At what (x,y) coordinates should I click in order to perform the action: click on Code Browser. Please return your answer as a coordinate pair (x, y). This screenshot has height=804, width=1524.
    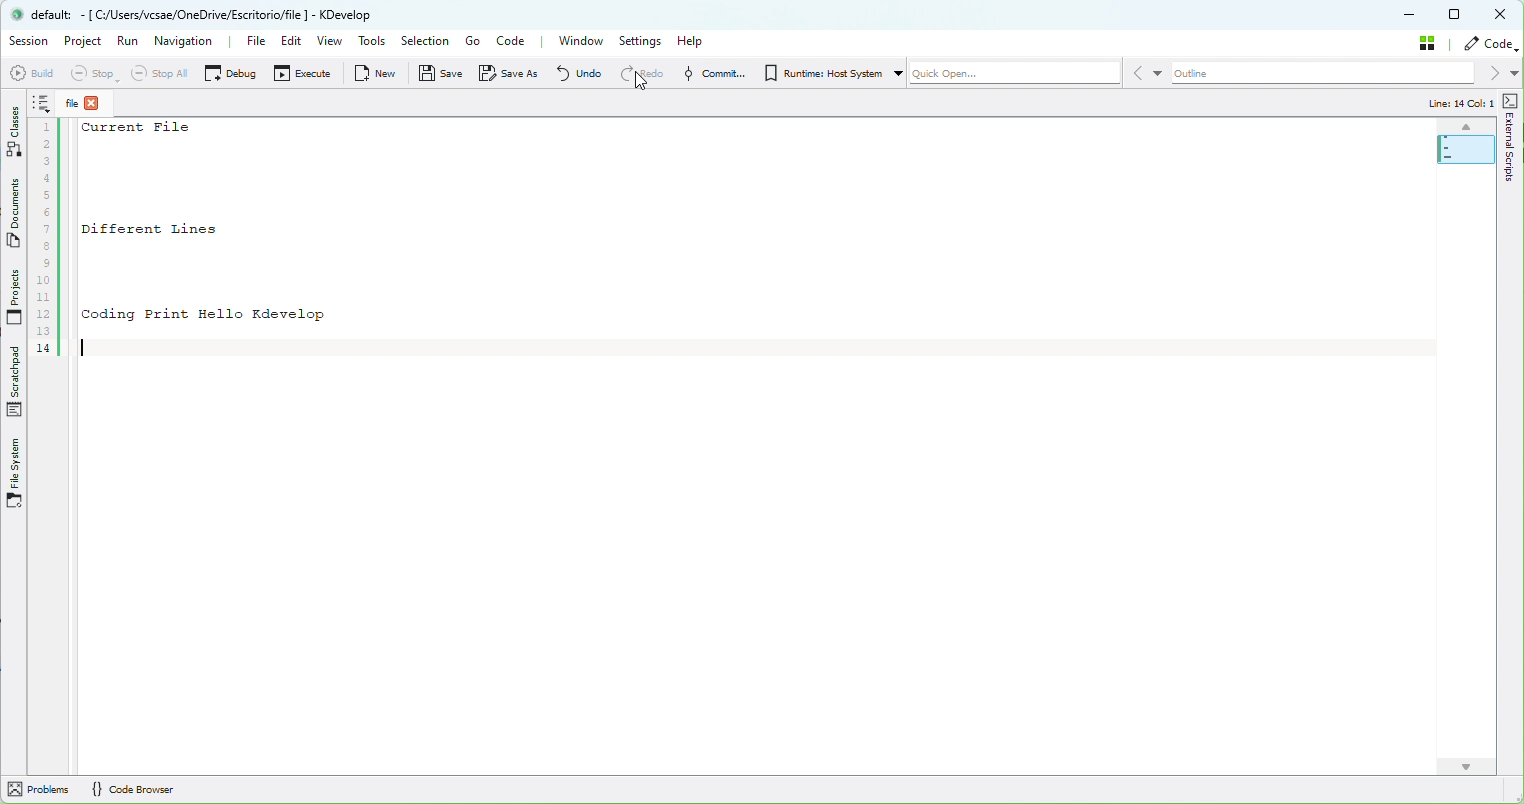
    Looking at the image, I should click on (136, 790).